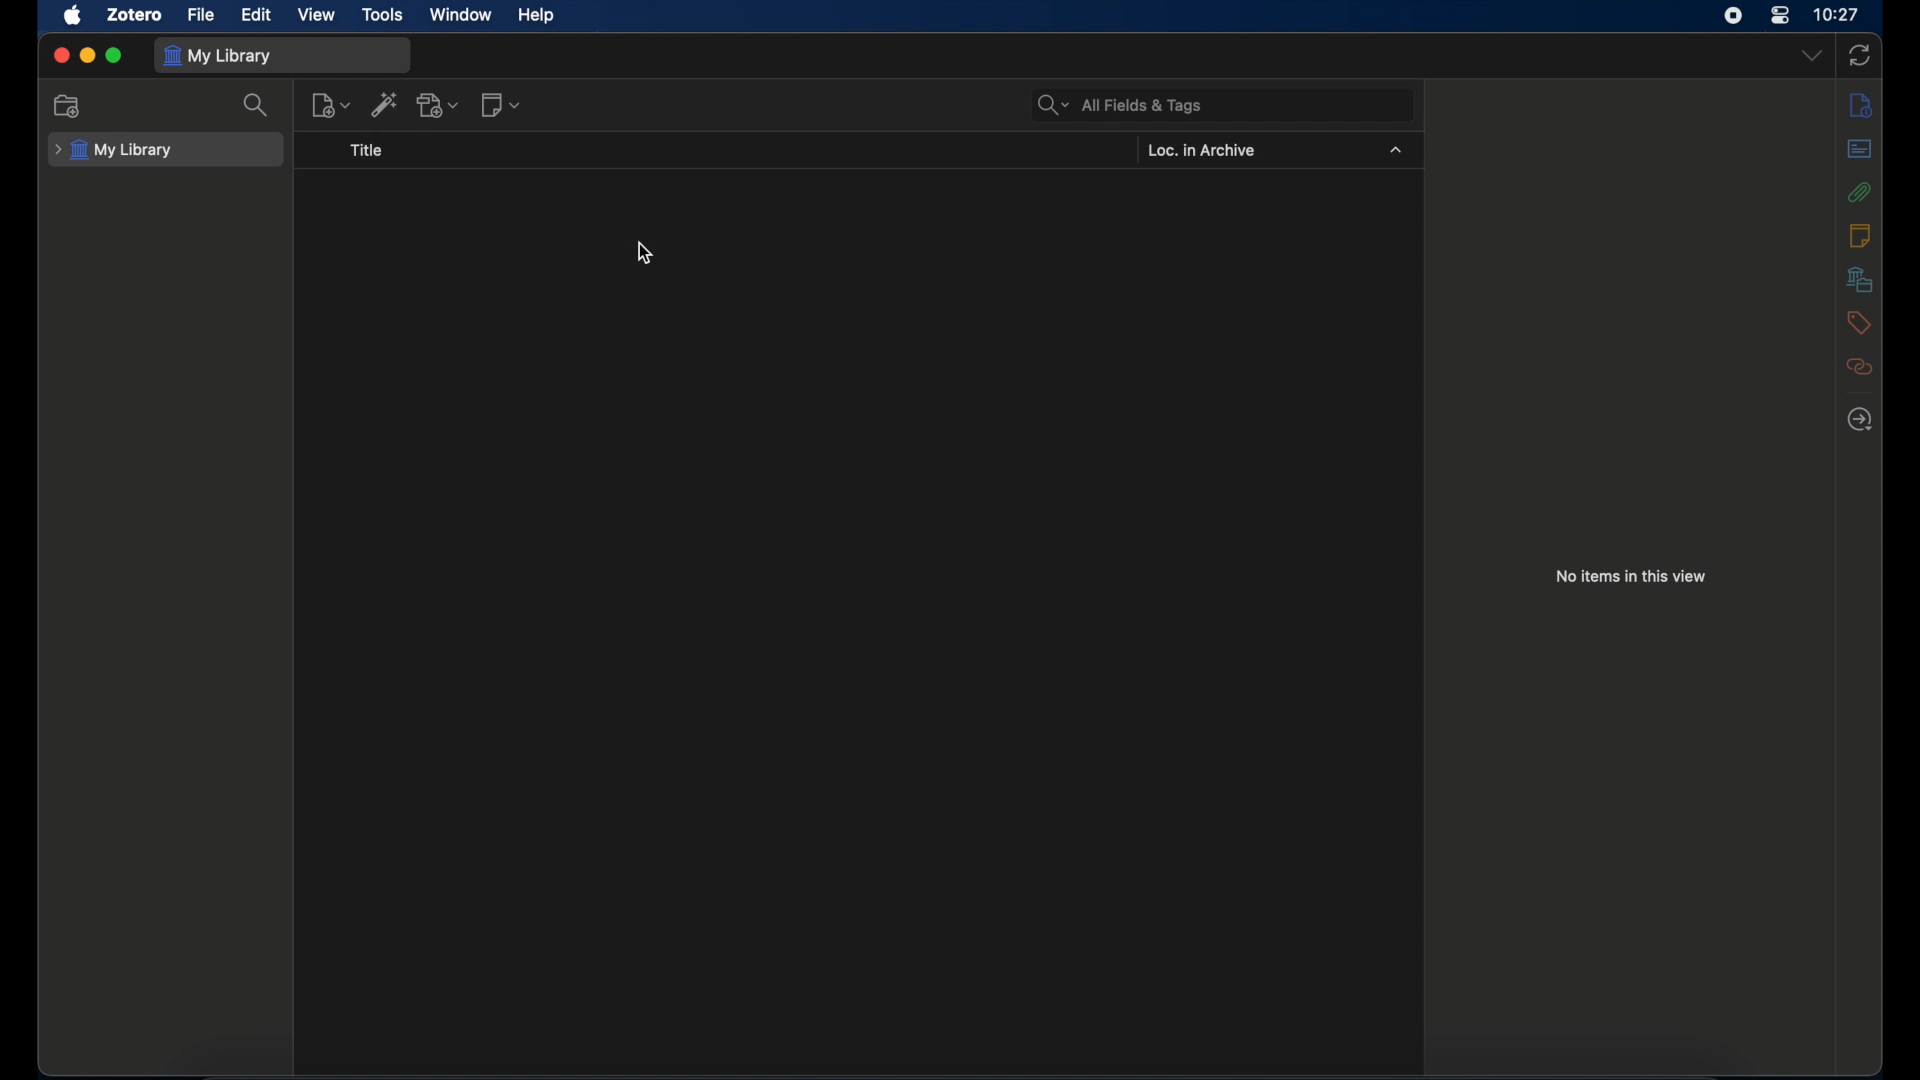 The width and height of the screenshot is (1920, 1080). Describe the element at coordinates (86, 56) in the screenshot. I see `minimize` at that location.